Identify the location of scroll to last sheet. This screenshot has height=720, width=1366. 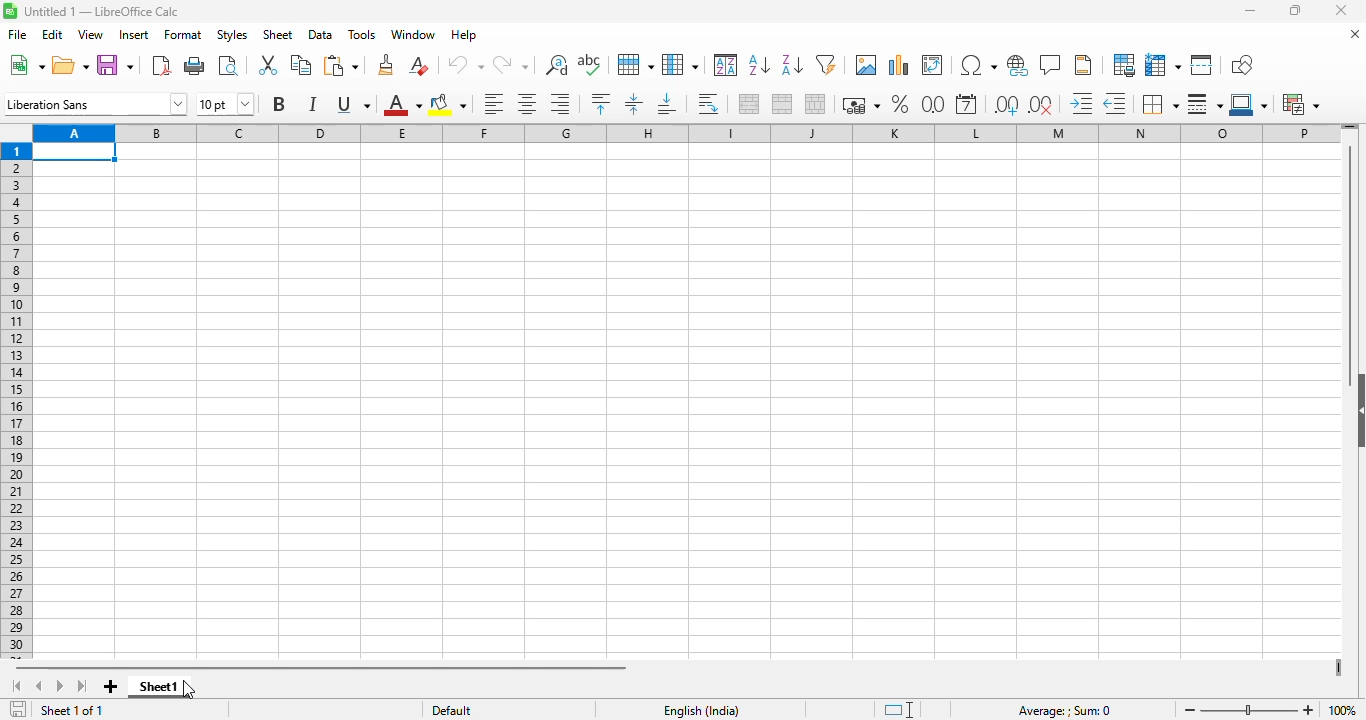
(82, 687).